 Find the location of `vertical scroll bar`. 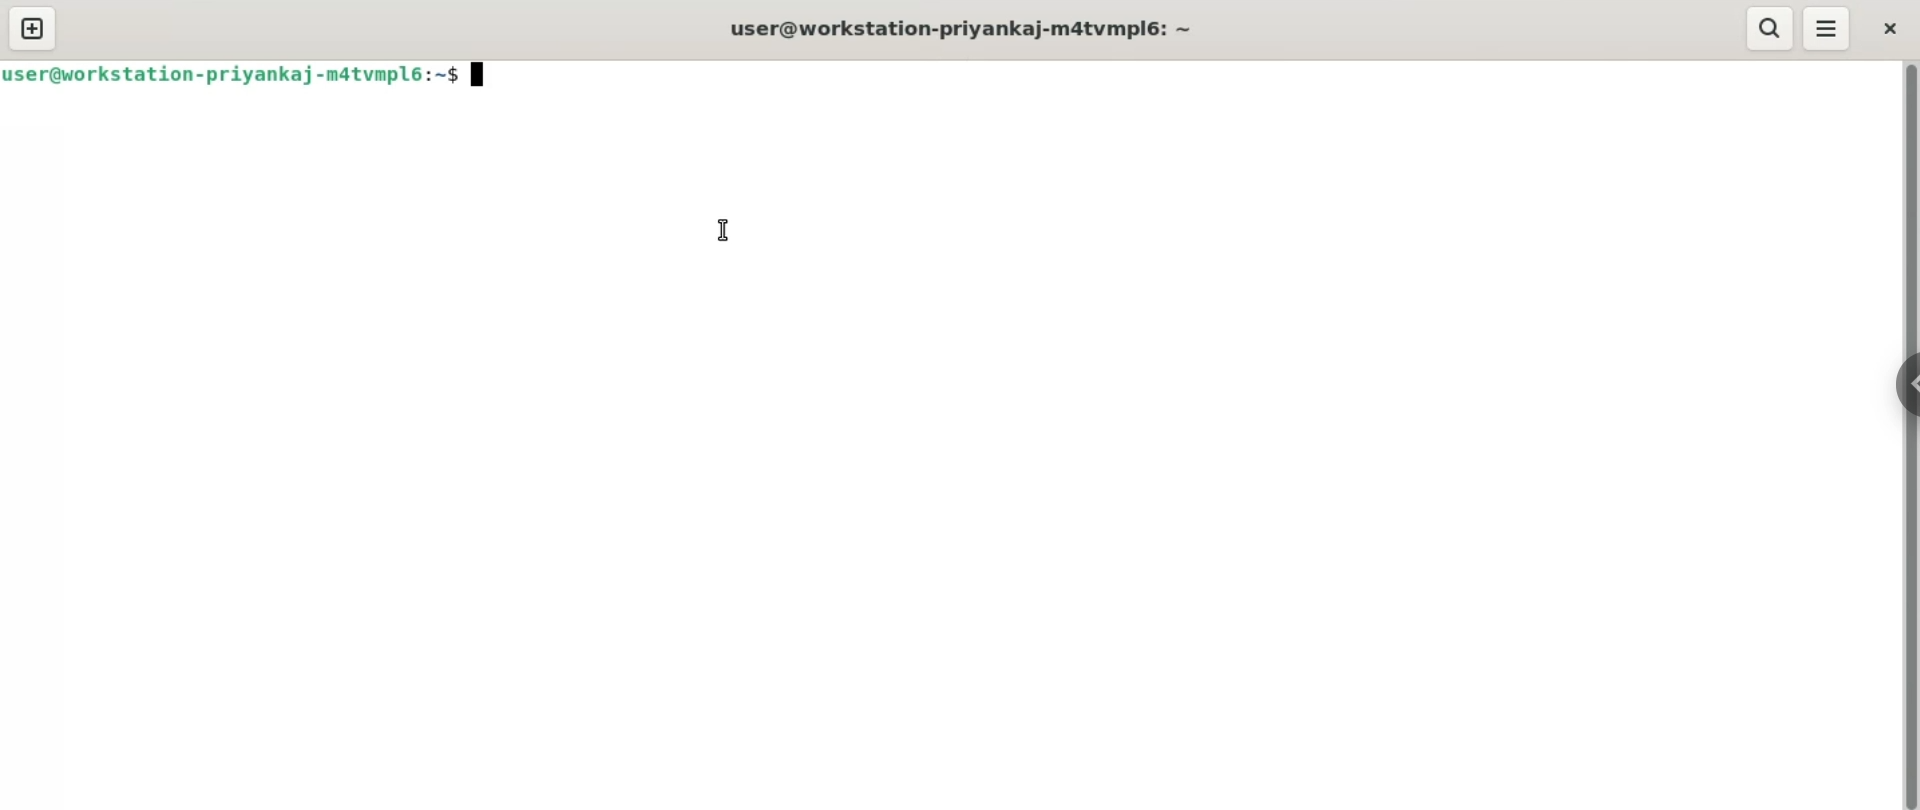

vertical scroll bar is located at coordinates (1908, 437).